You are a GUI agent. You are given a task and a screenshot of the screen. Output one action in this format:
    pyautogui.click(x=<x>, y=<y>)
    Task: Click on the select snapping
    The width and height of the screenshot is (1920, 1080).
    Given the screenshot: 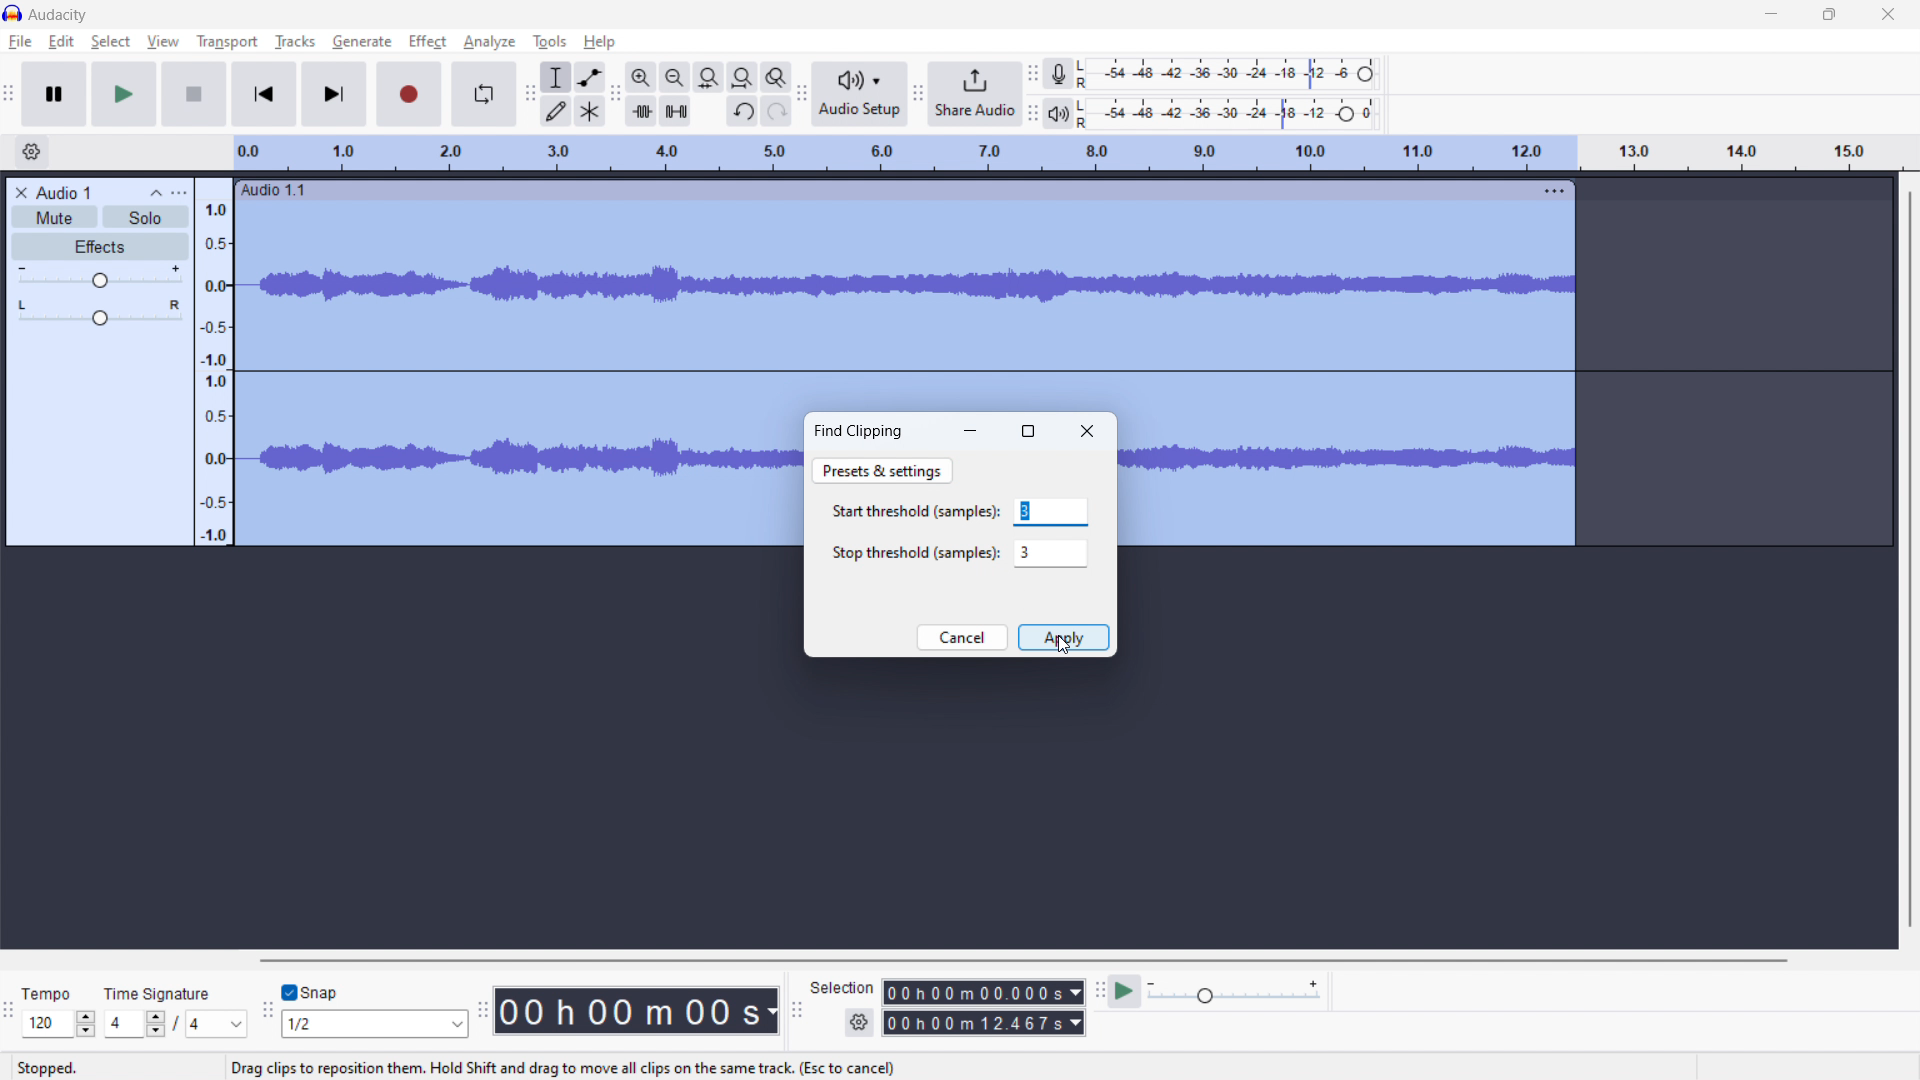 What is the action you would take?
    pyautogui.click(x=377, y=1023)
    